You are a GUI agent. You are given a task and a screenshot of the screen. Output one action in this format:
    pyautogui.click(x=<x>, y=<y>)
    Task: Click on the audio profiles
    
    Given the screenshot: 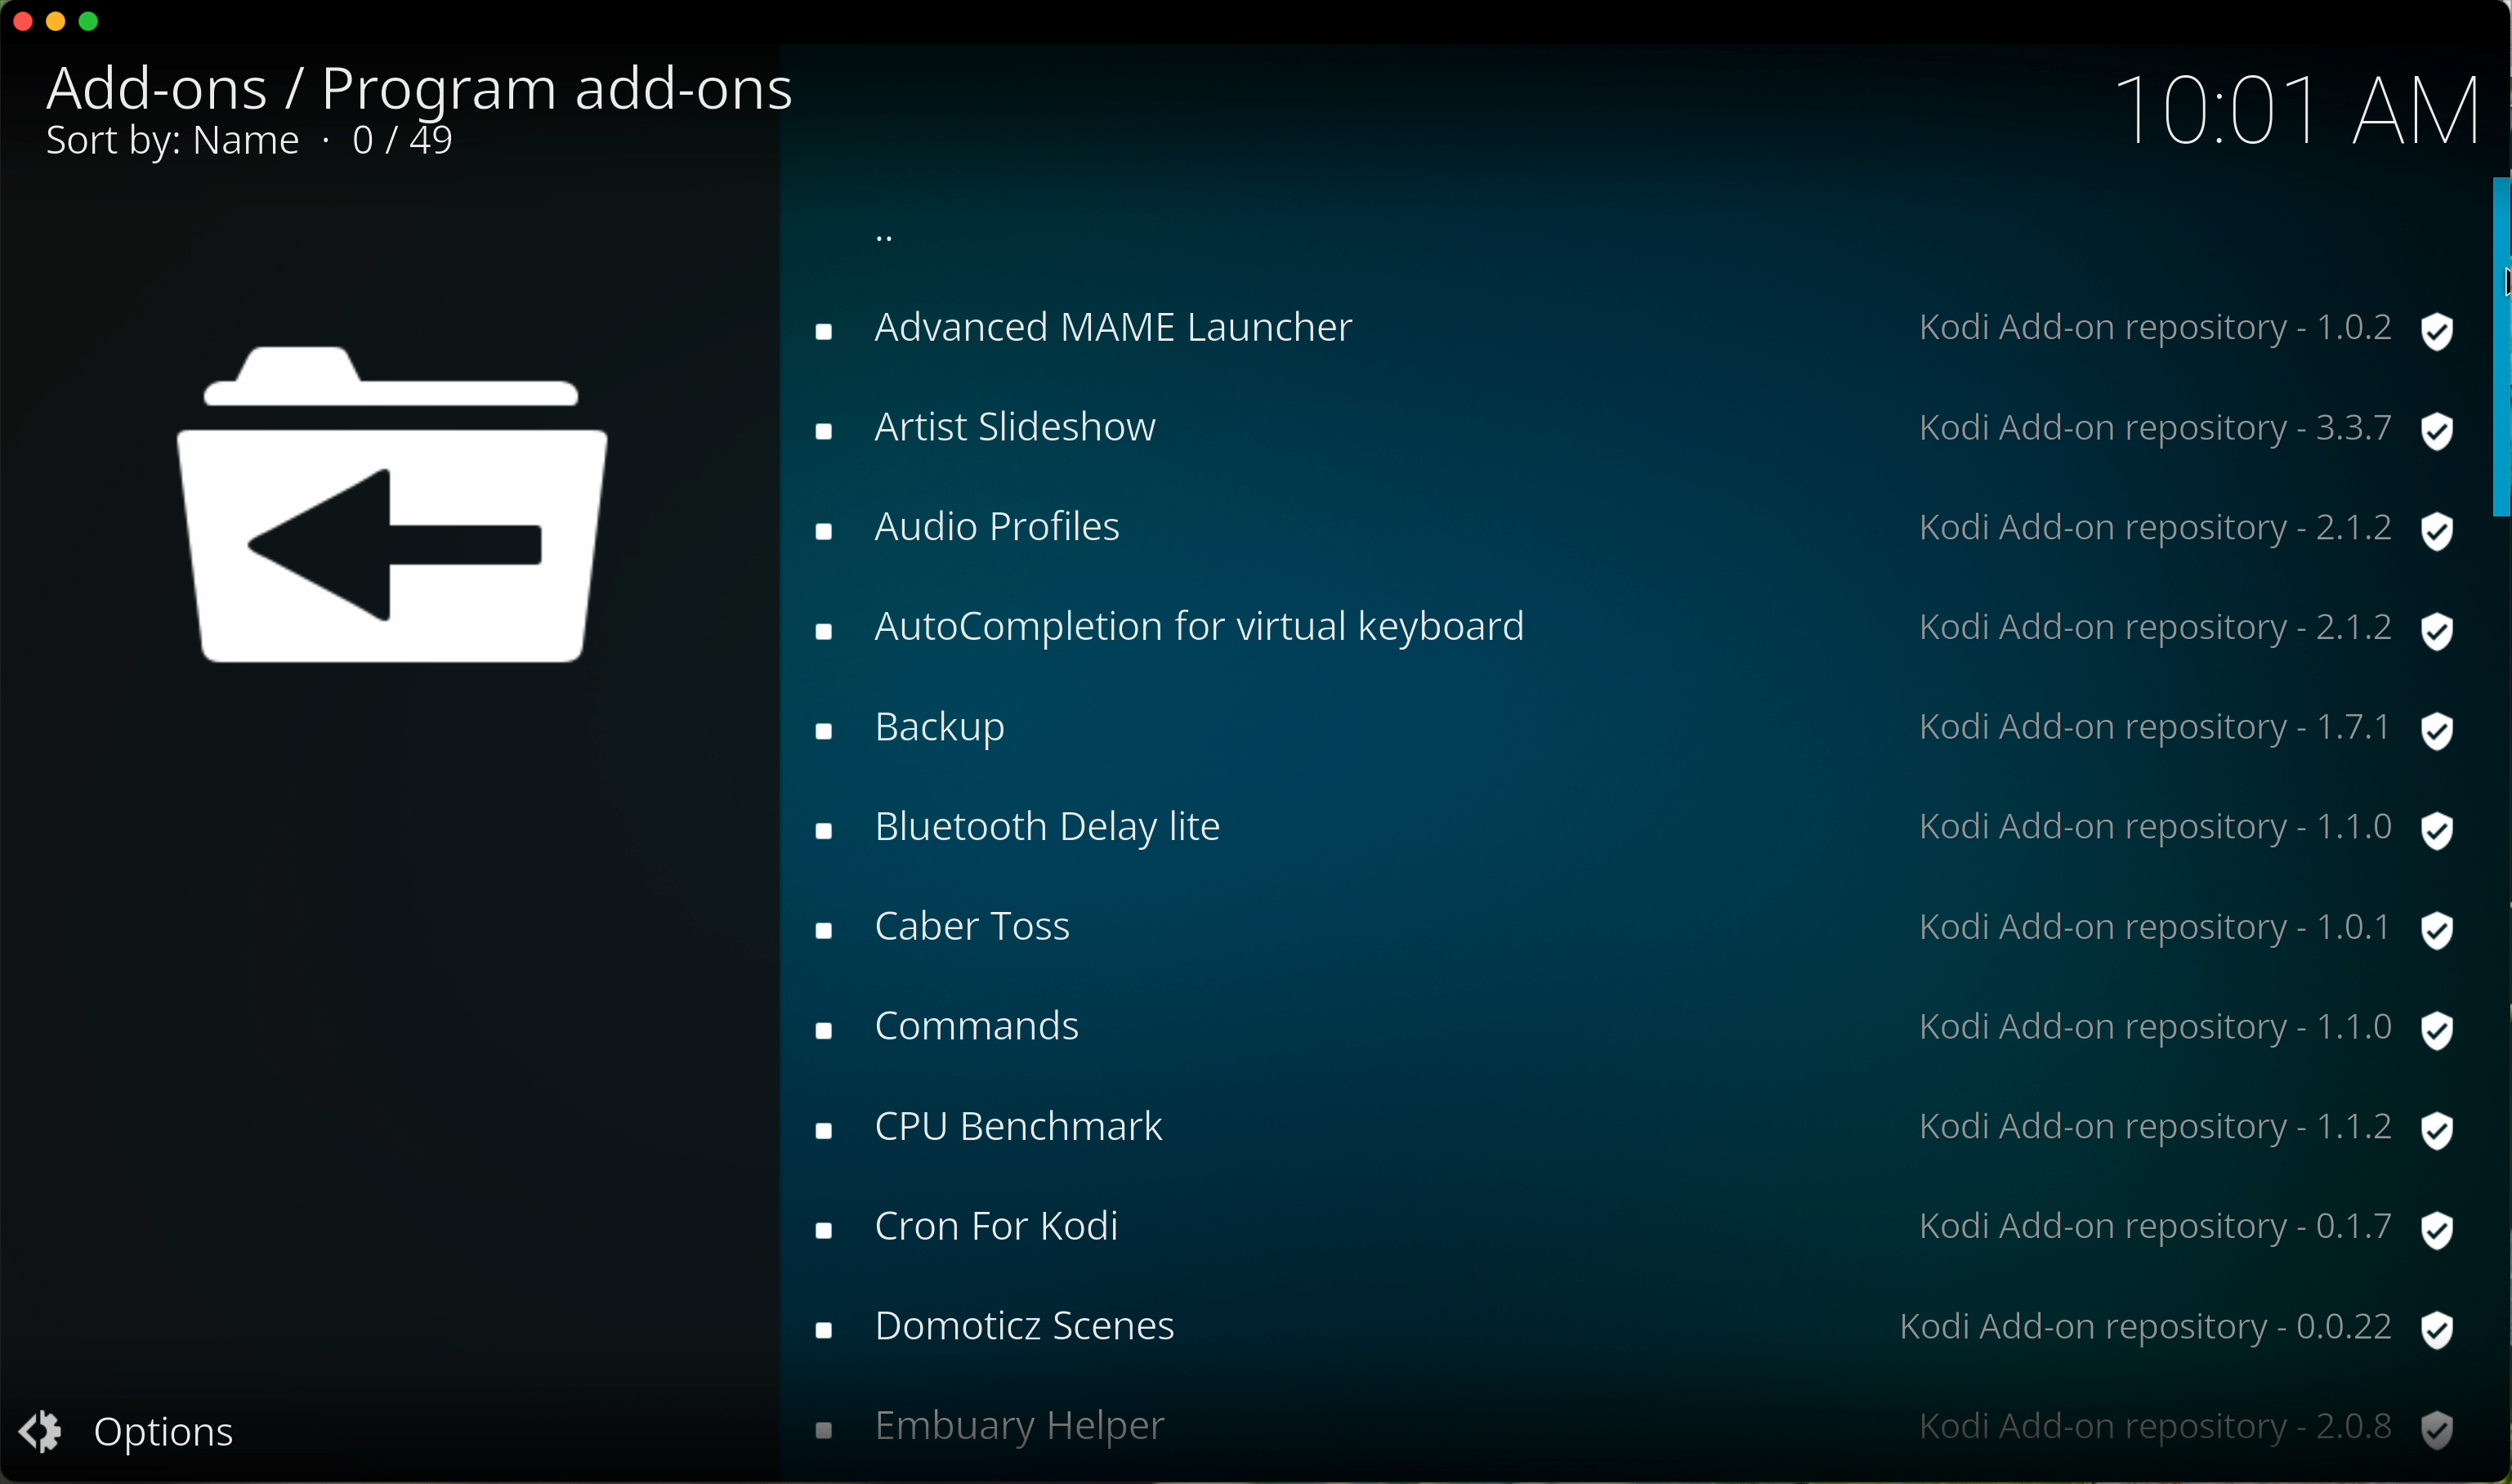 What is the action you would take?
    pyautogui.click(x=1625, y=530)
    